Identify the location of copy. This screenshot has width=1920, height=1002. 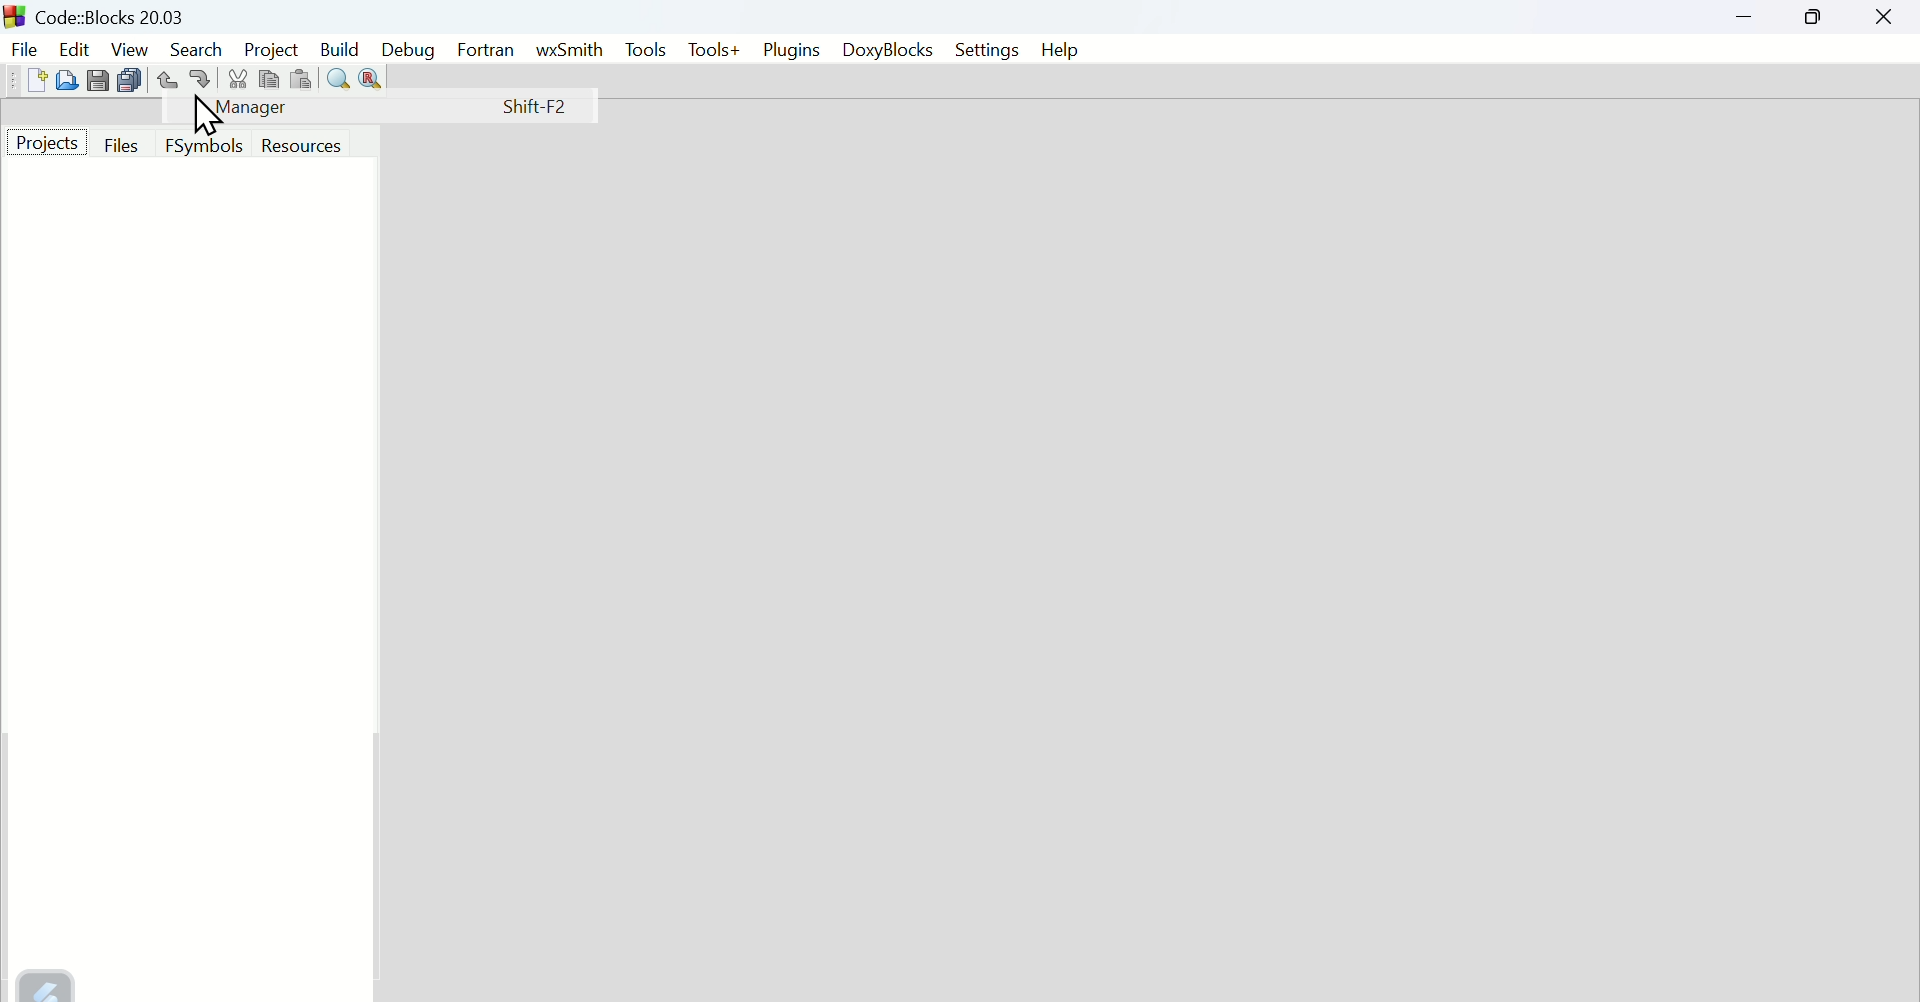
(269, 78).